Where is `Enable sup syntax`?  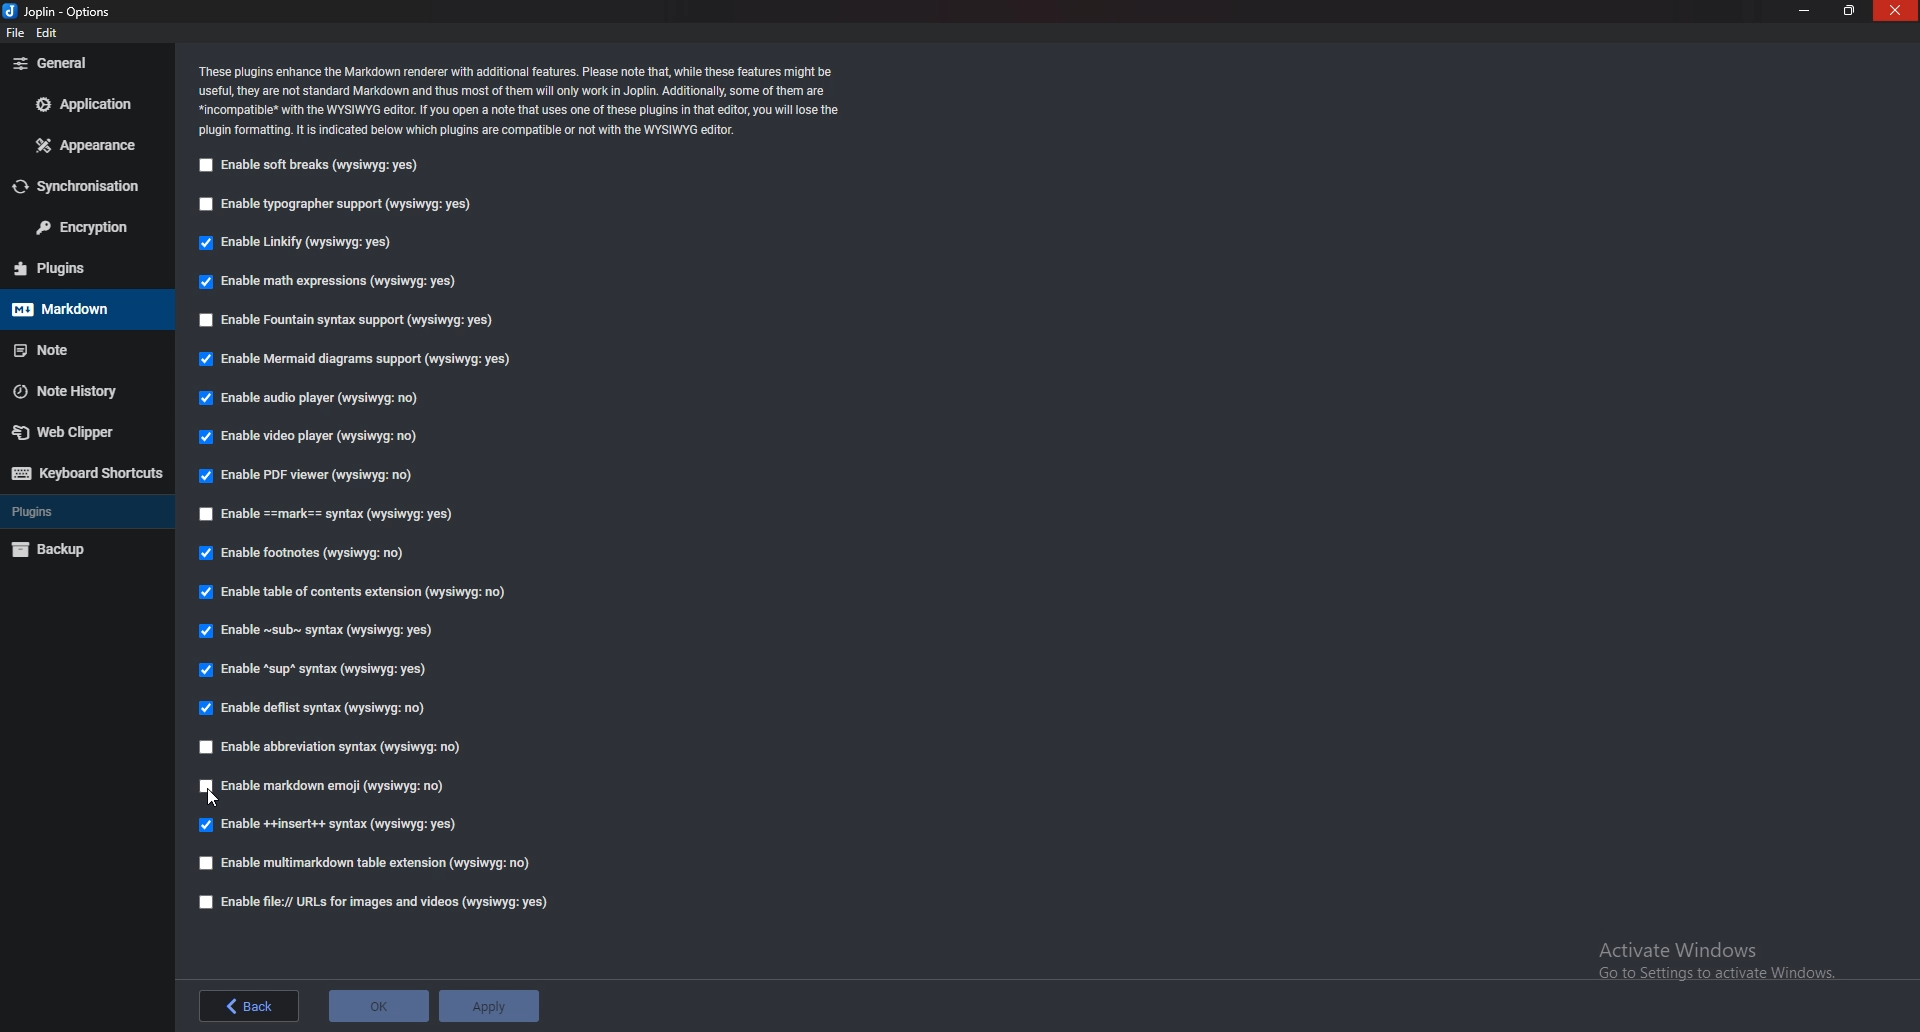
Enable sup syntax is located at coordinates (316, 669).